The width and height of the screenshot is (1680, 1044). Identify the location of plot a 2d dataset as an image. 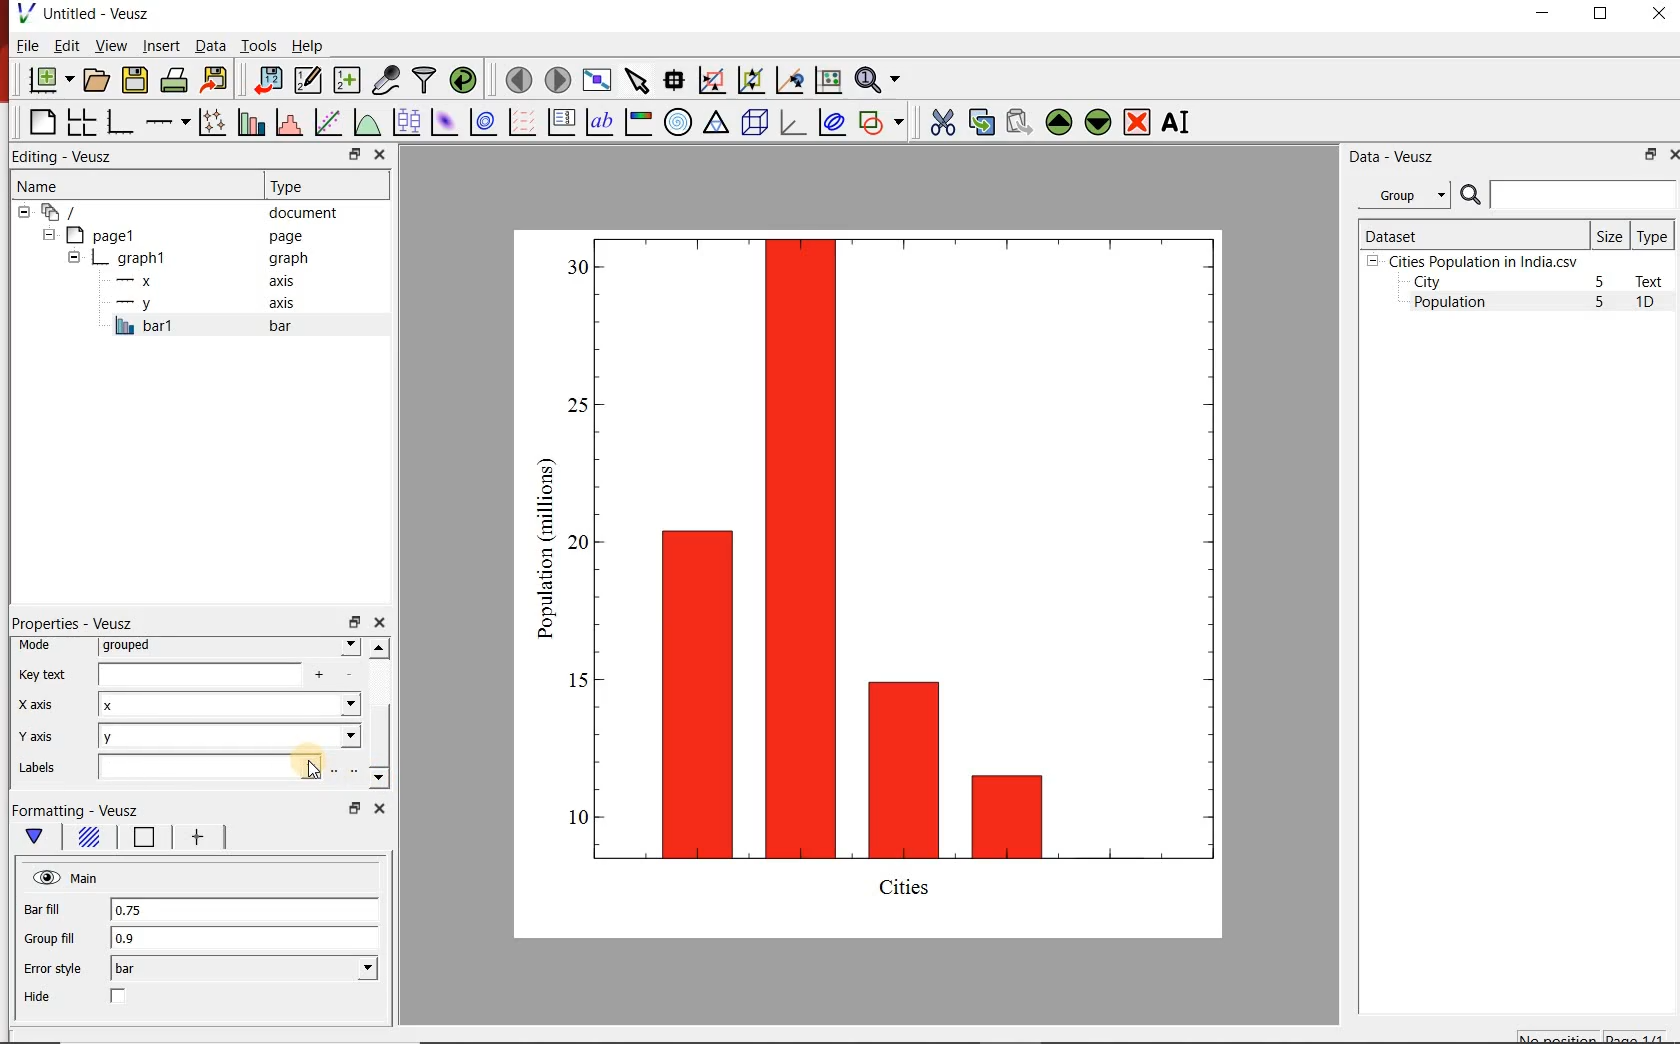
(442, 120).